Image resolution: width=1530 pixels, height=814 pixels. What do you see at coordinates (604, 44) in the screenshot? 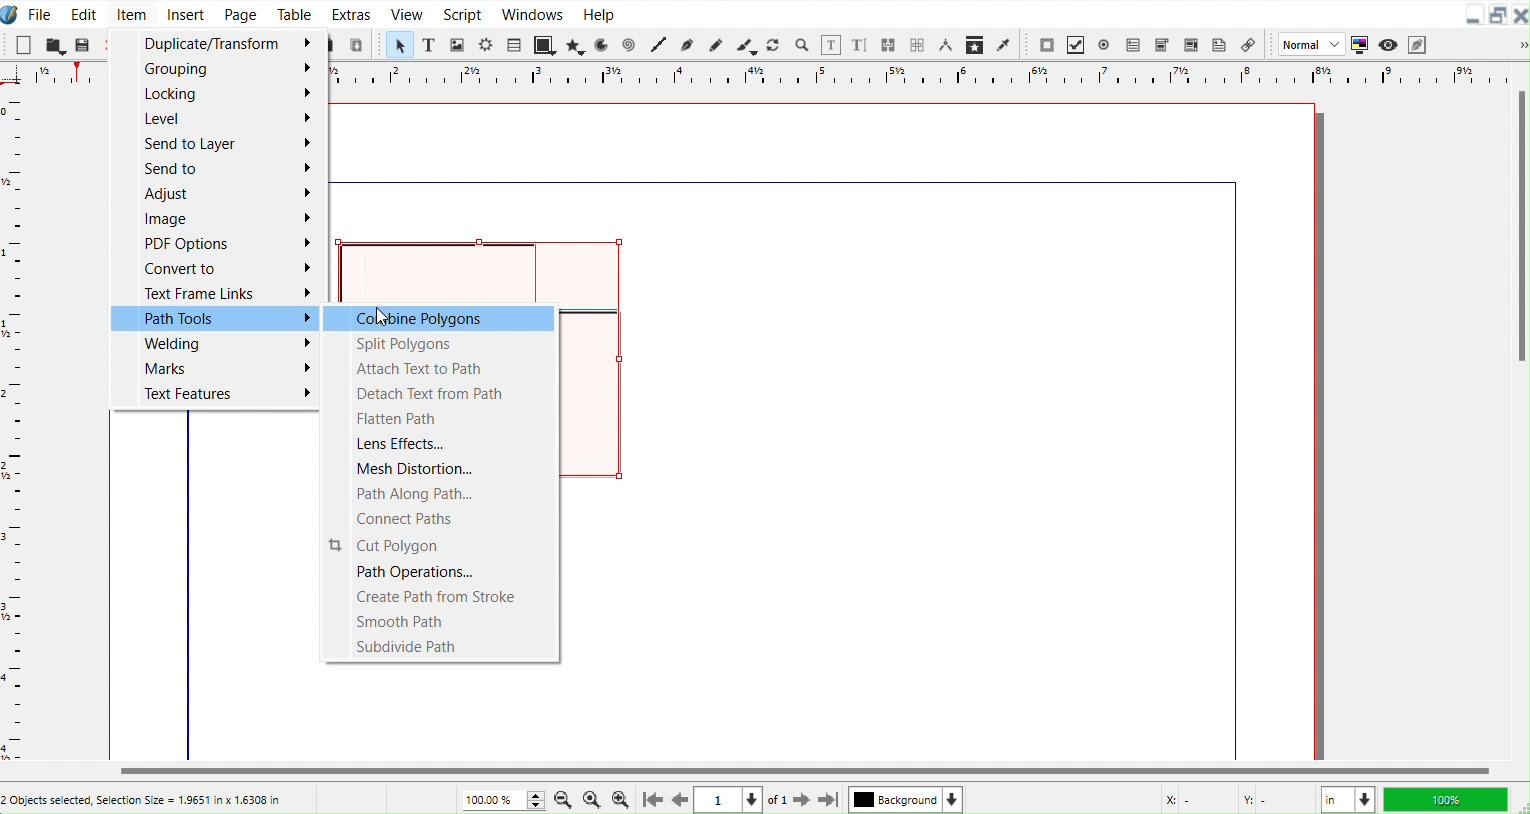
I see `Arc` at bounding box center [604, 44].